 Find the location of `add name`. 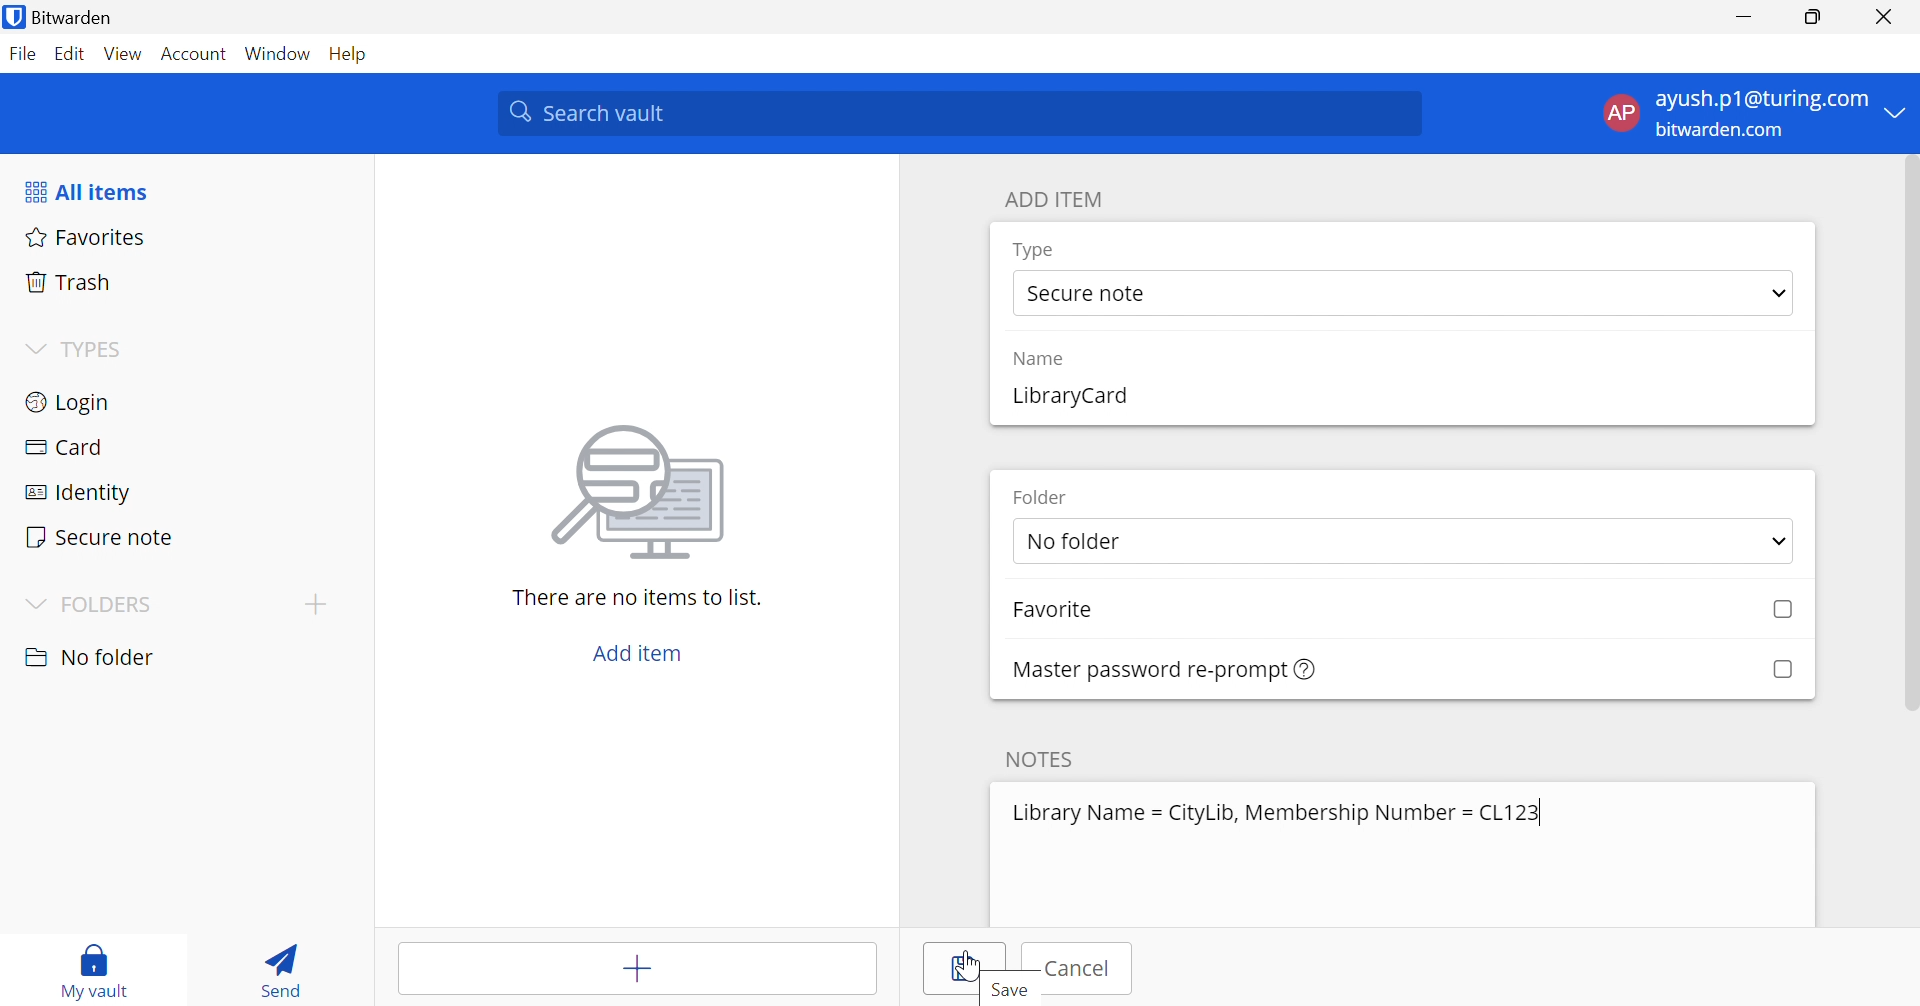

add name is located at coordinates (1400, 400).